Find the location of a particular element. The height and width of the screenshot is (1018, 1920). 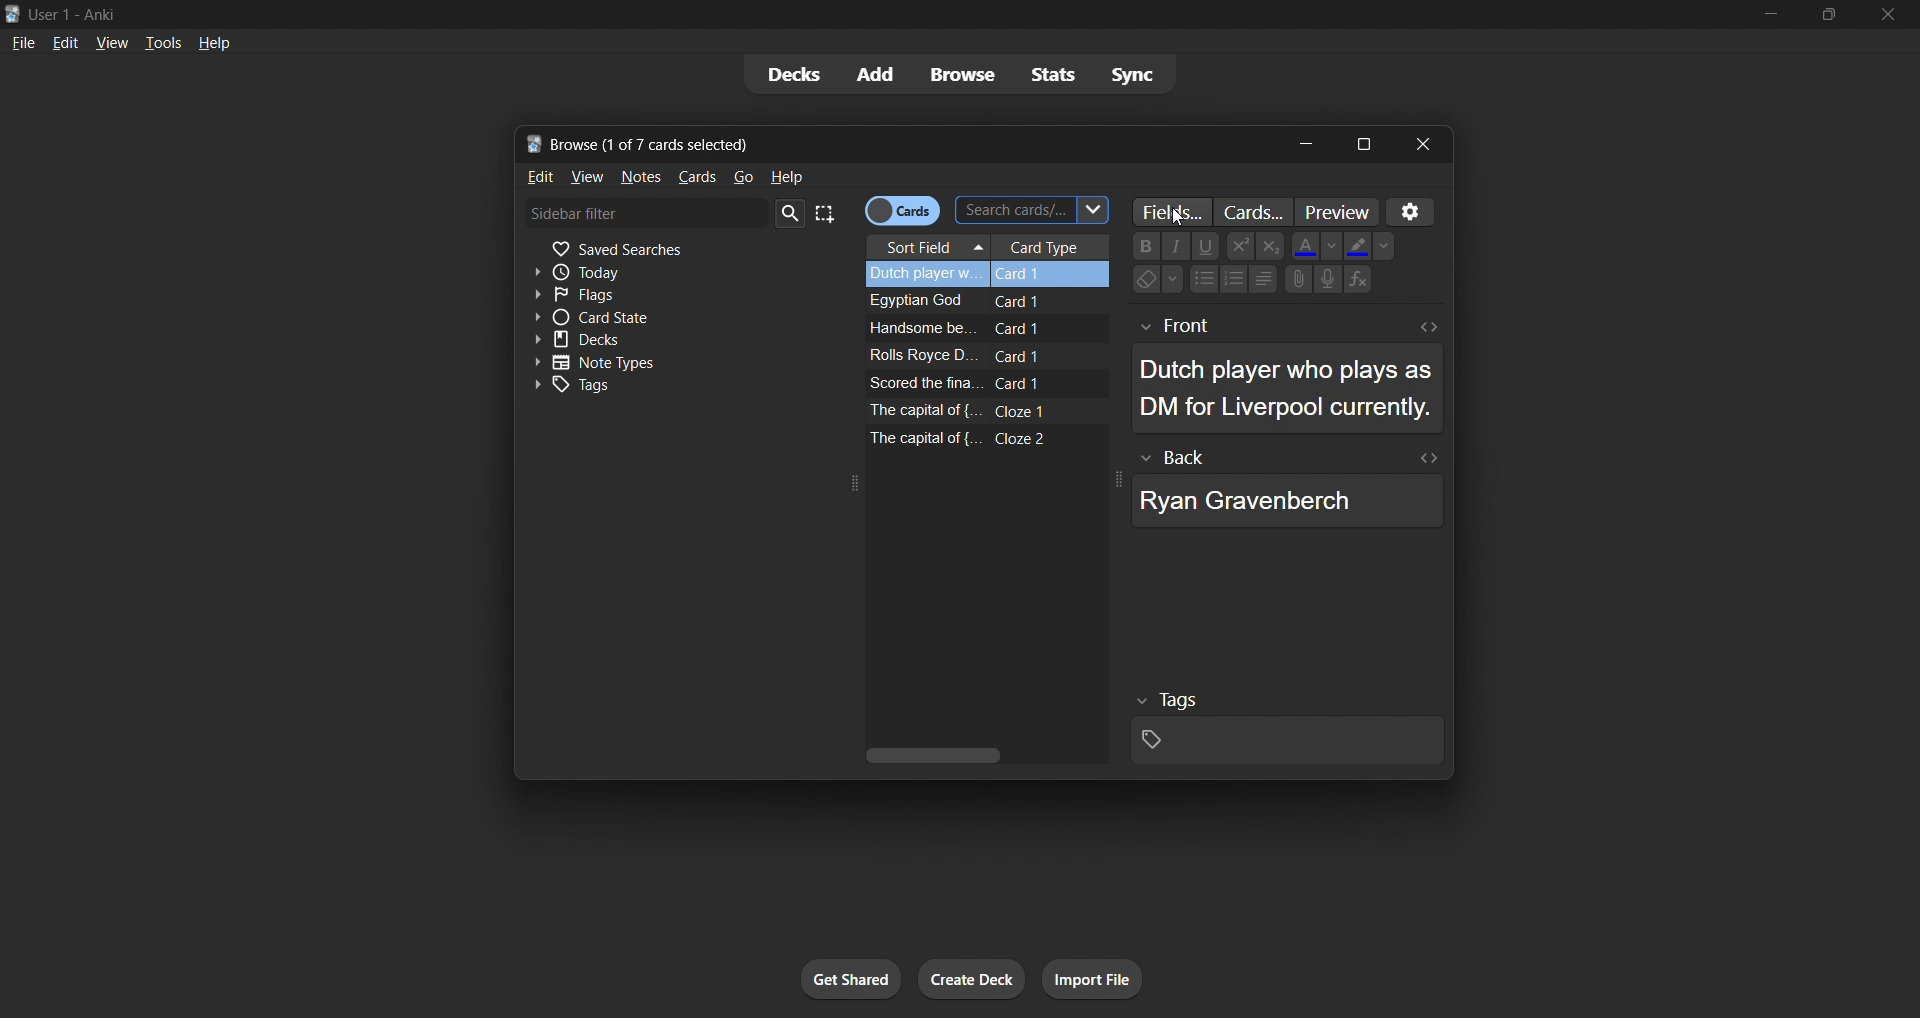

selected card is located at coordinates (986, 273).